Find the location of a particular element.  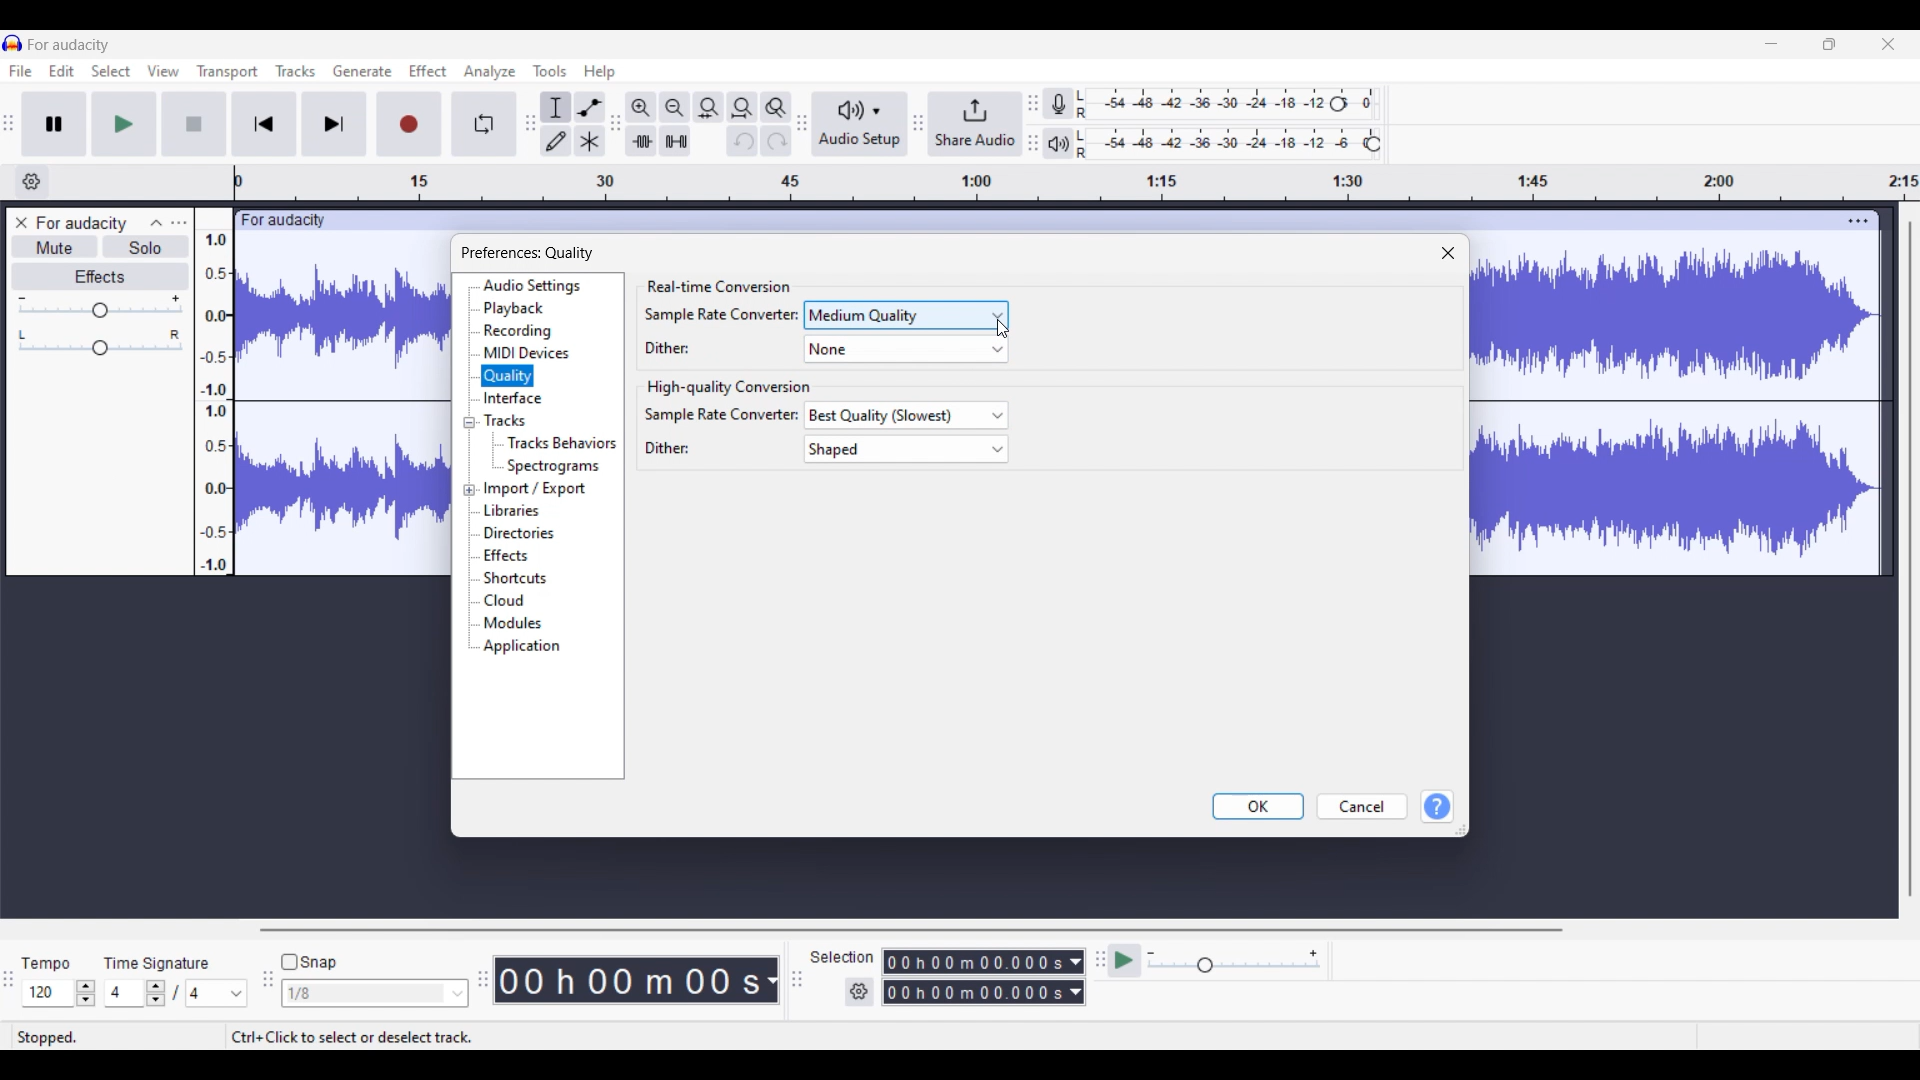

Timeline options is located at coordinates (32, 182).